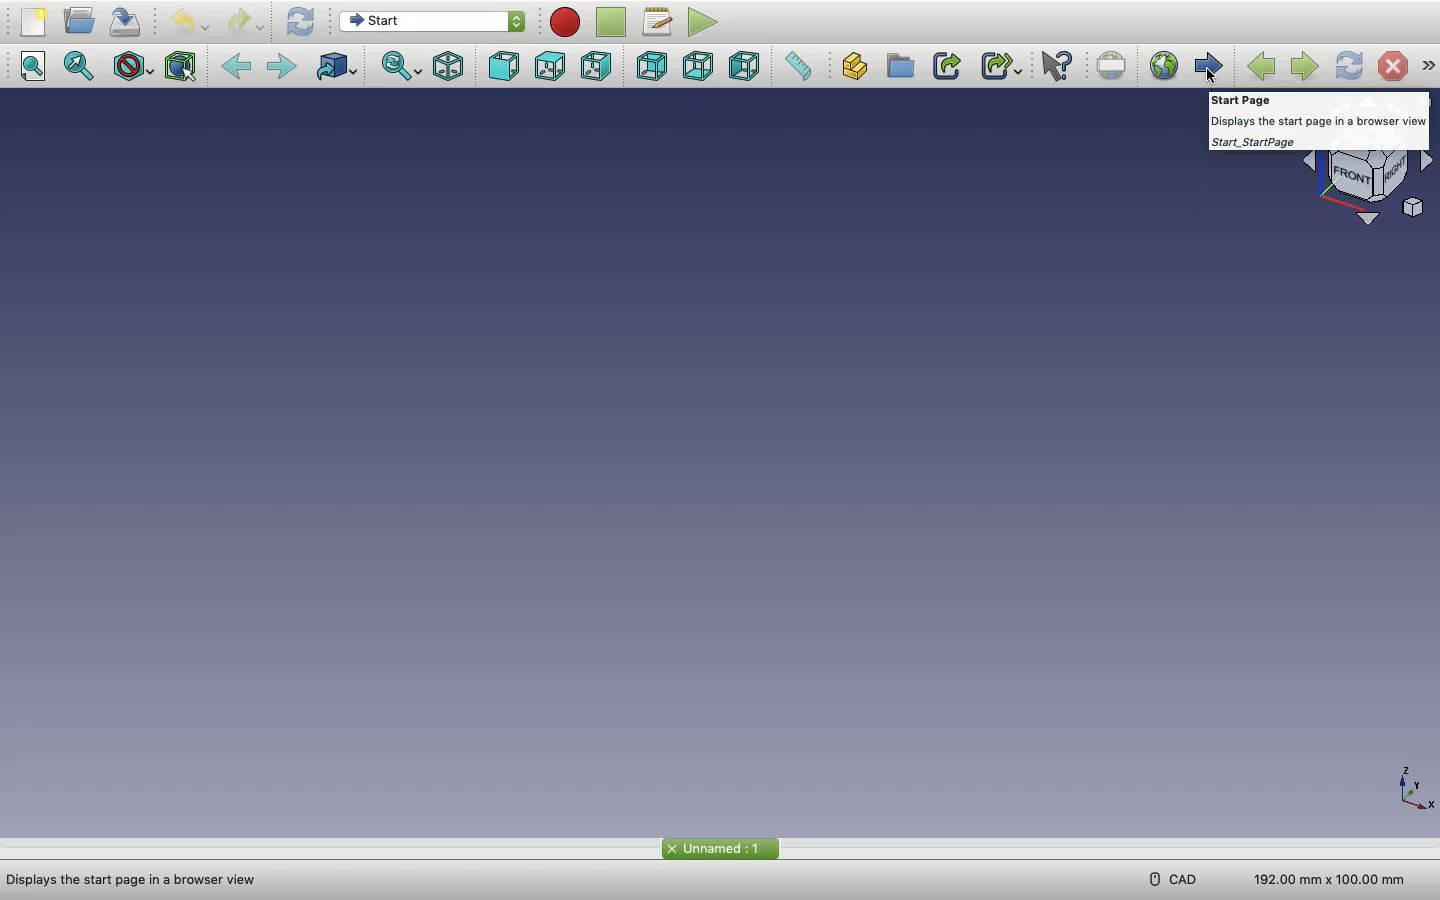 The image size is (1440, 900). What do you see at coordinates (504, 67) in the screenshot?
I see `Front` at bounding box center [504, 67].